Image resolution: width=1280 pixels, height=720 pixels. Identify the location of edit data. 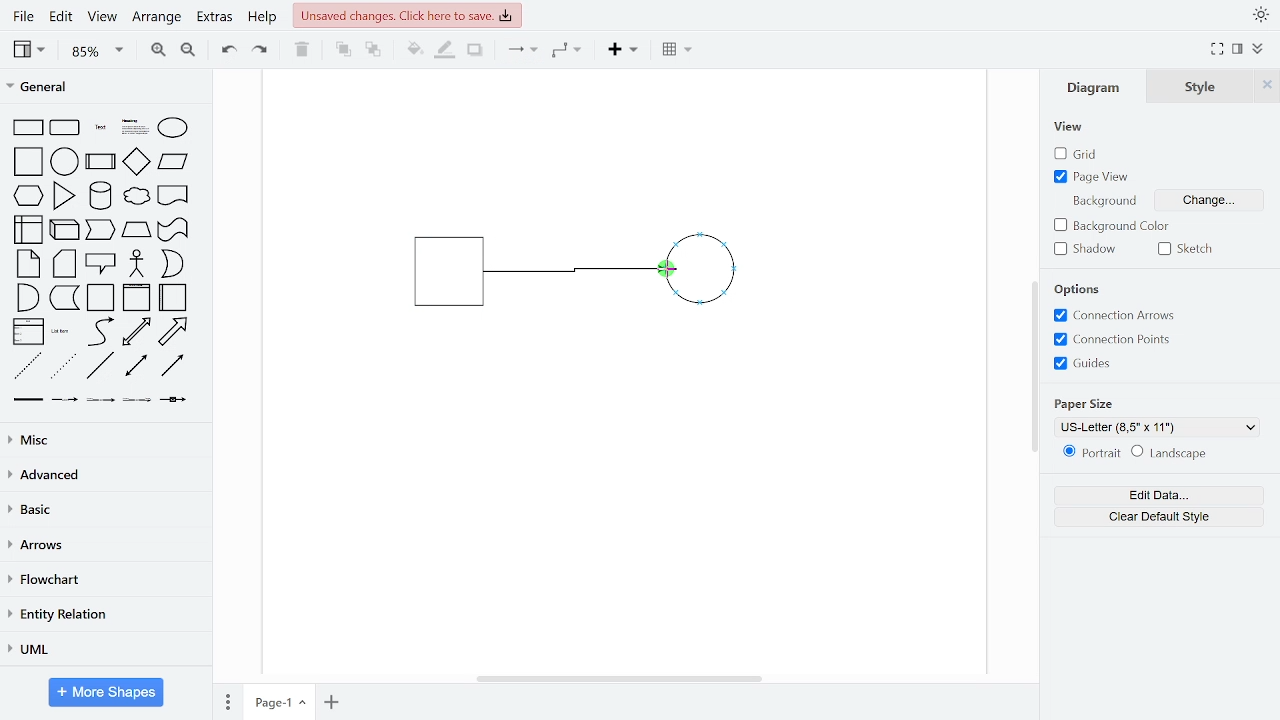
(1158, 496).